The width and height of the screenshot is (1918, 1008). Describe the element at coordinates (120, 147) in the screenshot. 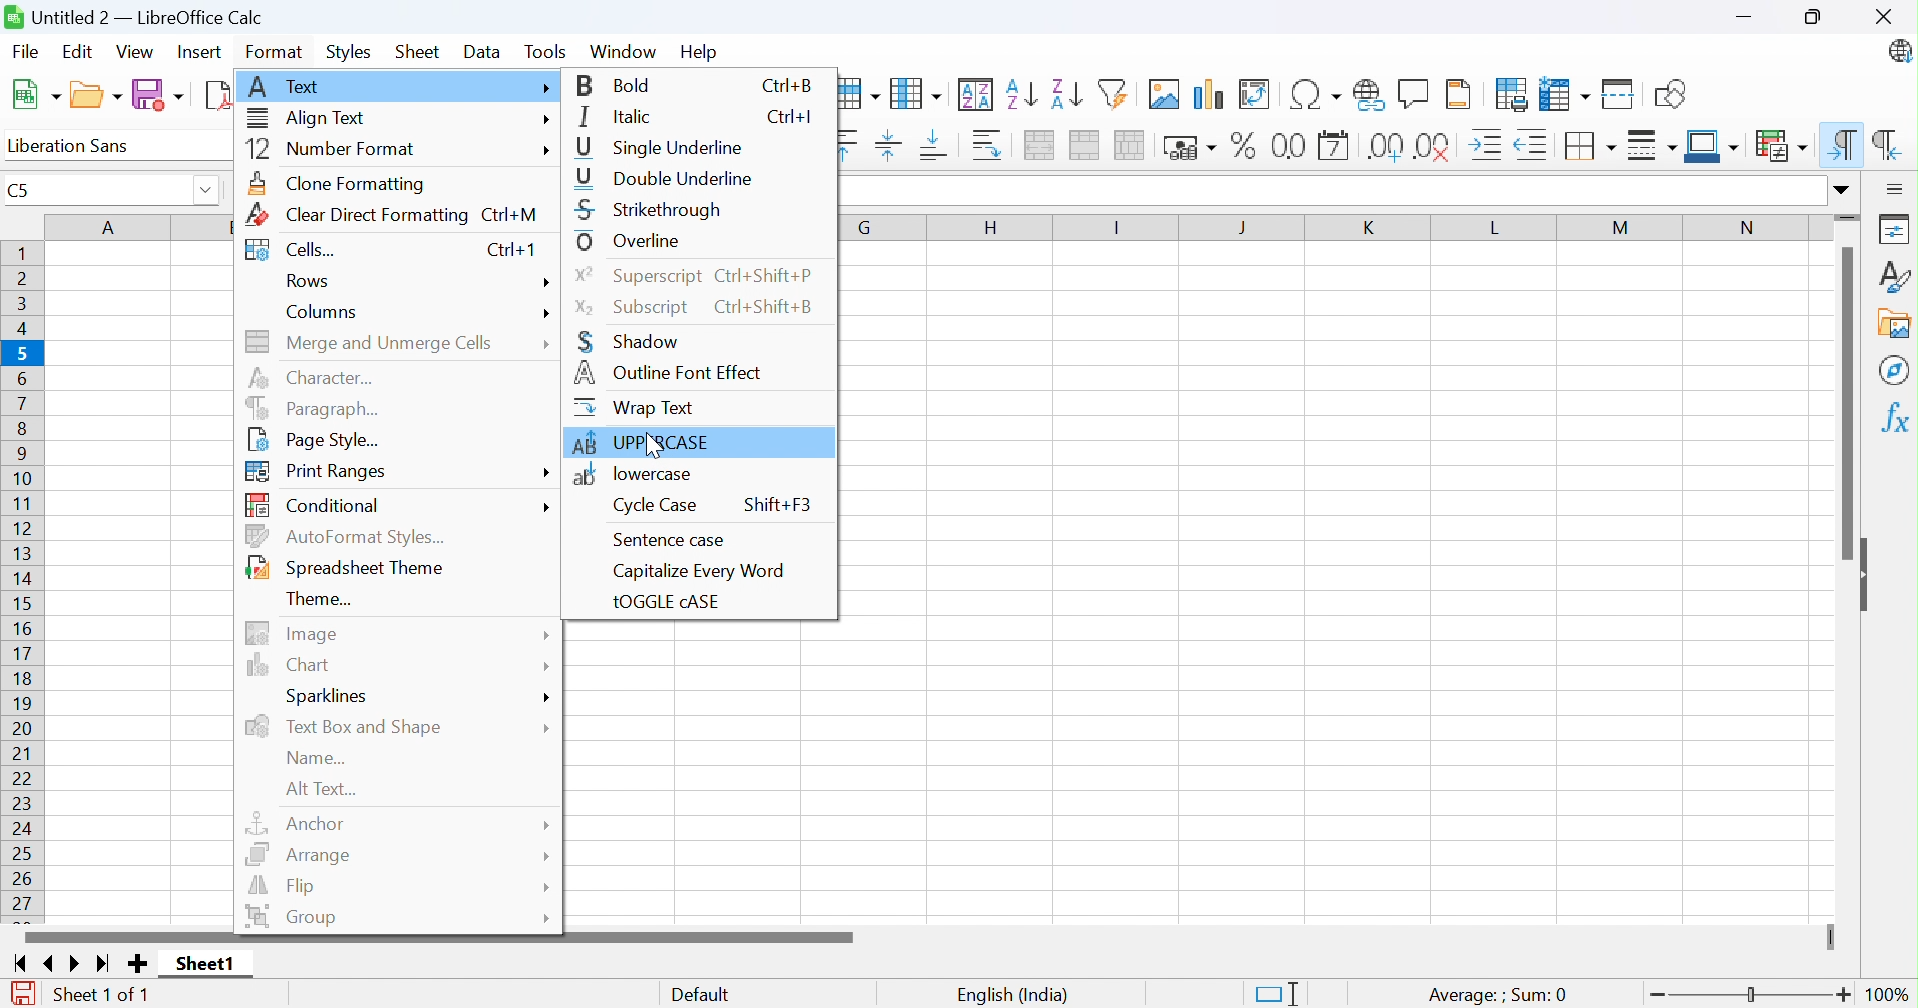

I see `Font name` at that location.